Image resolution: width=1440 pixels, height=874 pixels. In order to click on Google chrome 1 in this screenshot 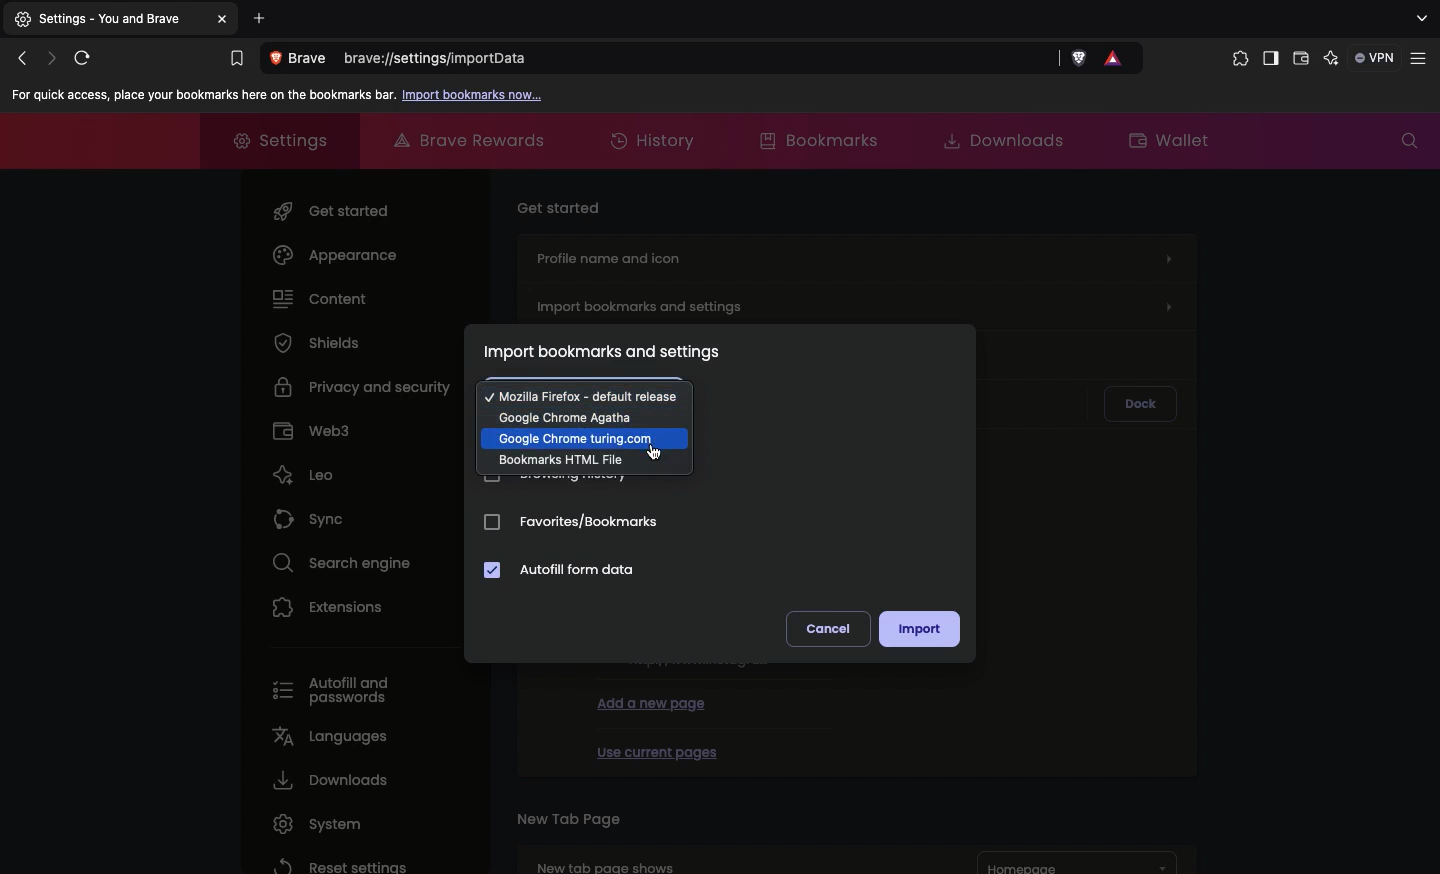, I will do `click(584, 415)`.